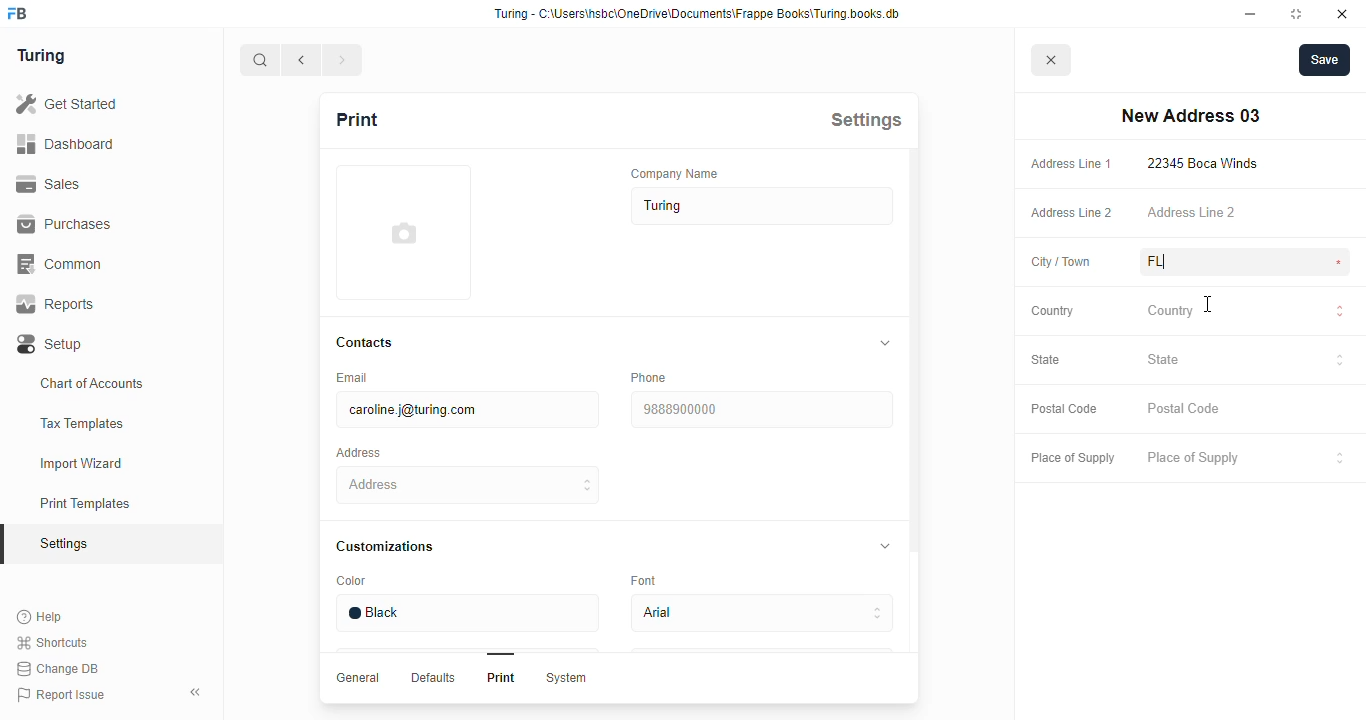 Image resolution: width=1366 pixels, height=720 pixels. Describe the element at coordinates (881, 544) in the screenshot. I see `toggle expand/collapse` at that location.